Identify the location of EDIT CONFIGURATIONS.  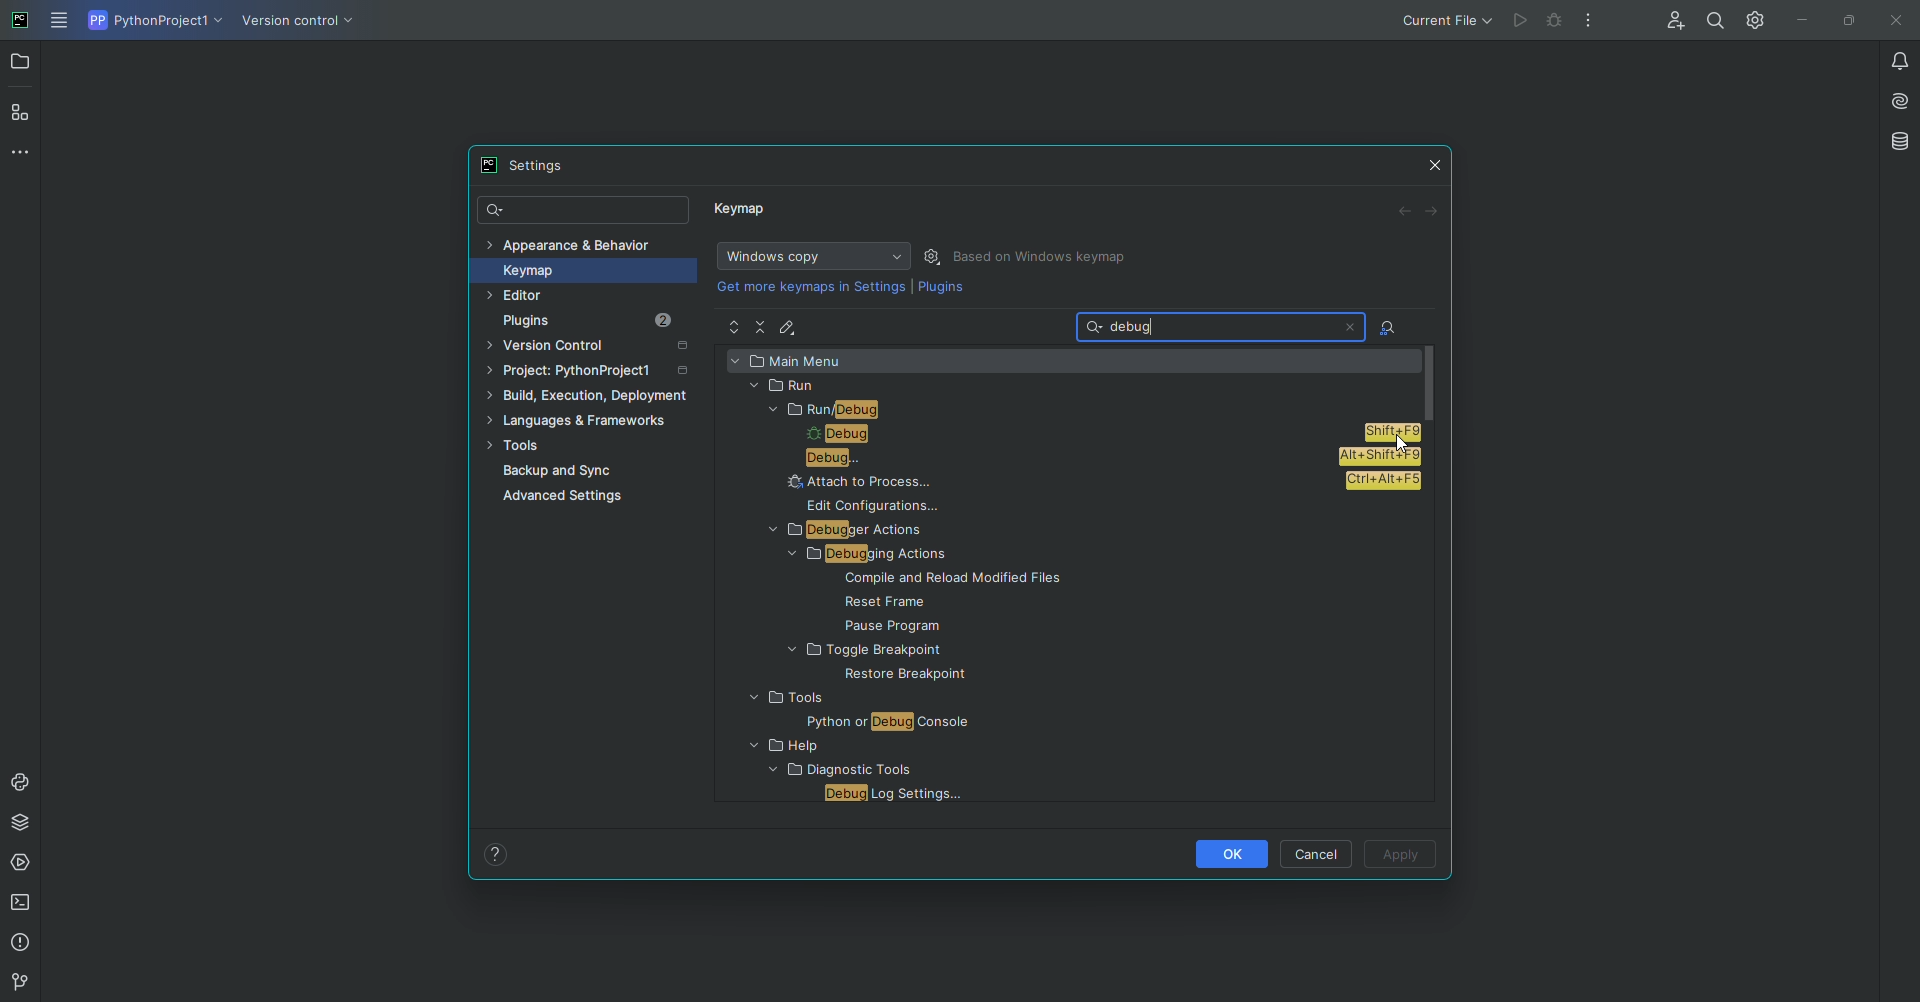
(884, 506).